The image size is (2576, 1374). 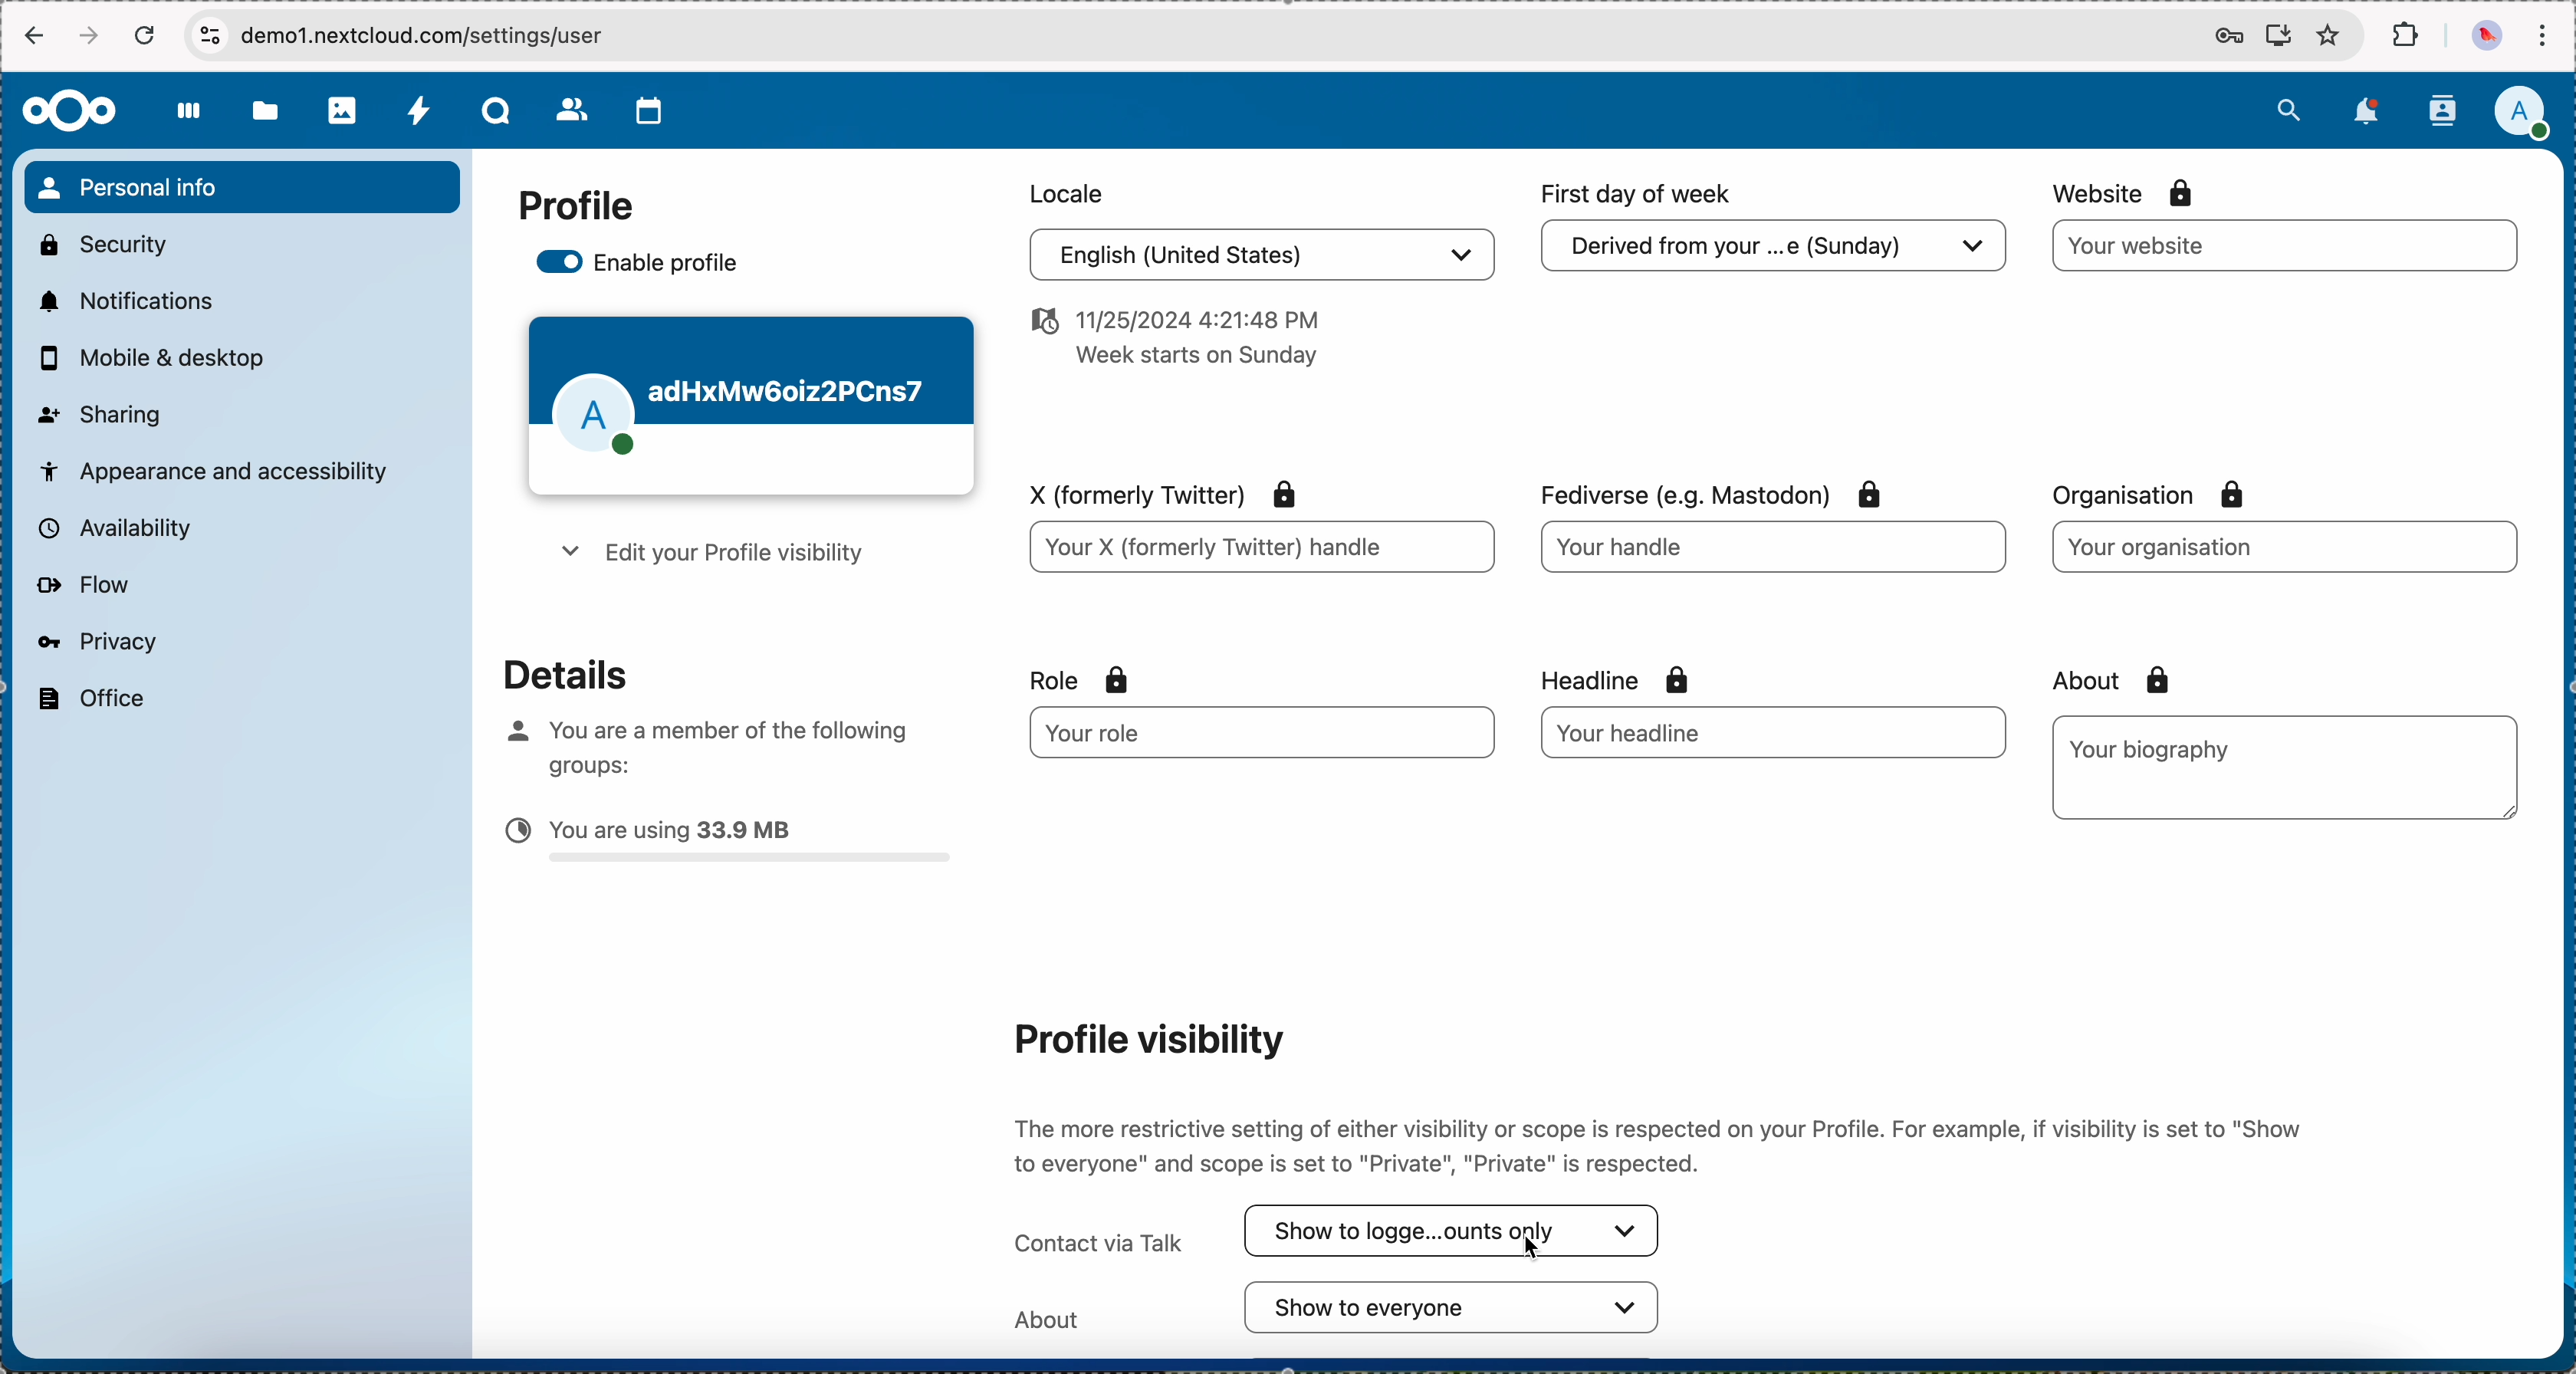 What do you see at coordinates (2288, 107) in the screenshot?
I see `search` at bounding box center [2288, 107].